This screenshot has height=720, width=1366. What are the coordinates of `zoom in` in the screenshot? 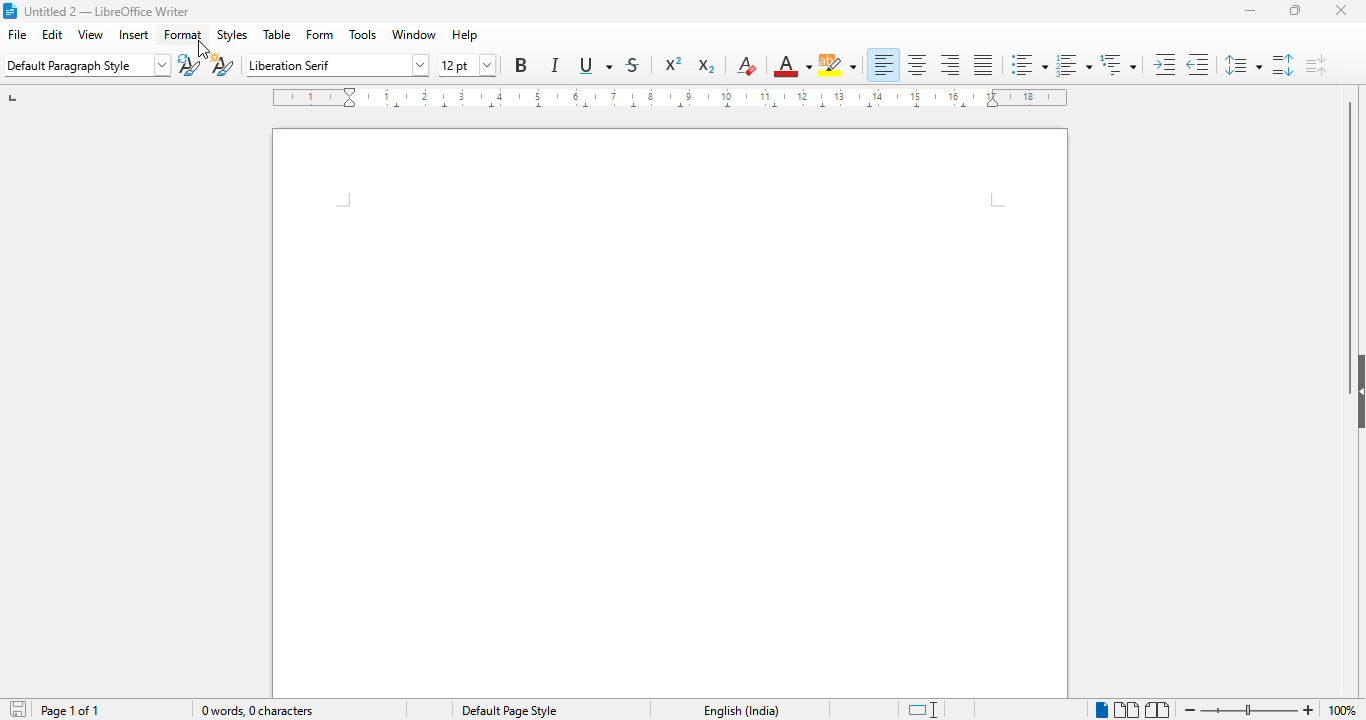 It's located at (1308, 710).